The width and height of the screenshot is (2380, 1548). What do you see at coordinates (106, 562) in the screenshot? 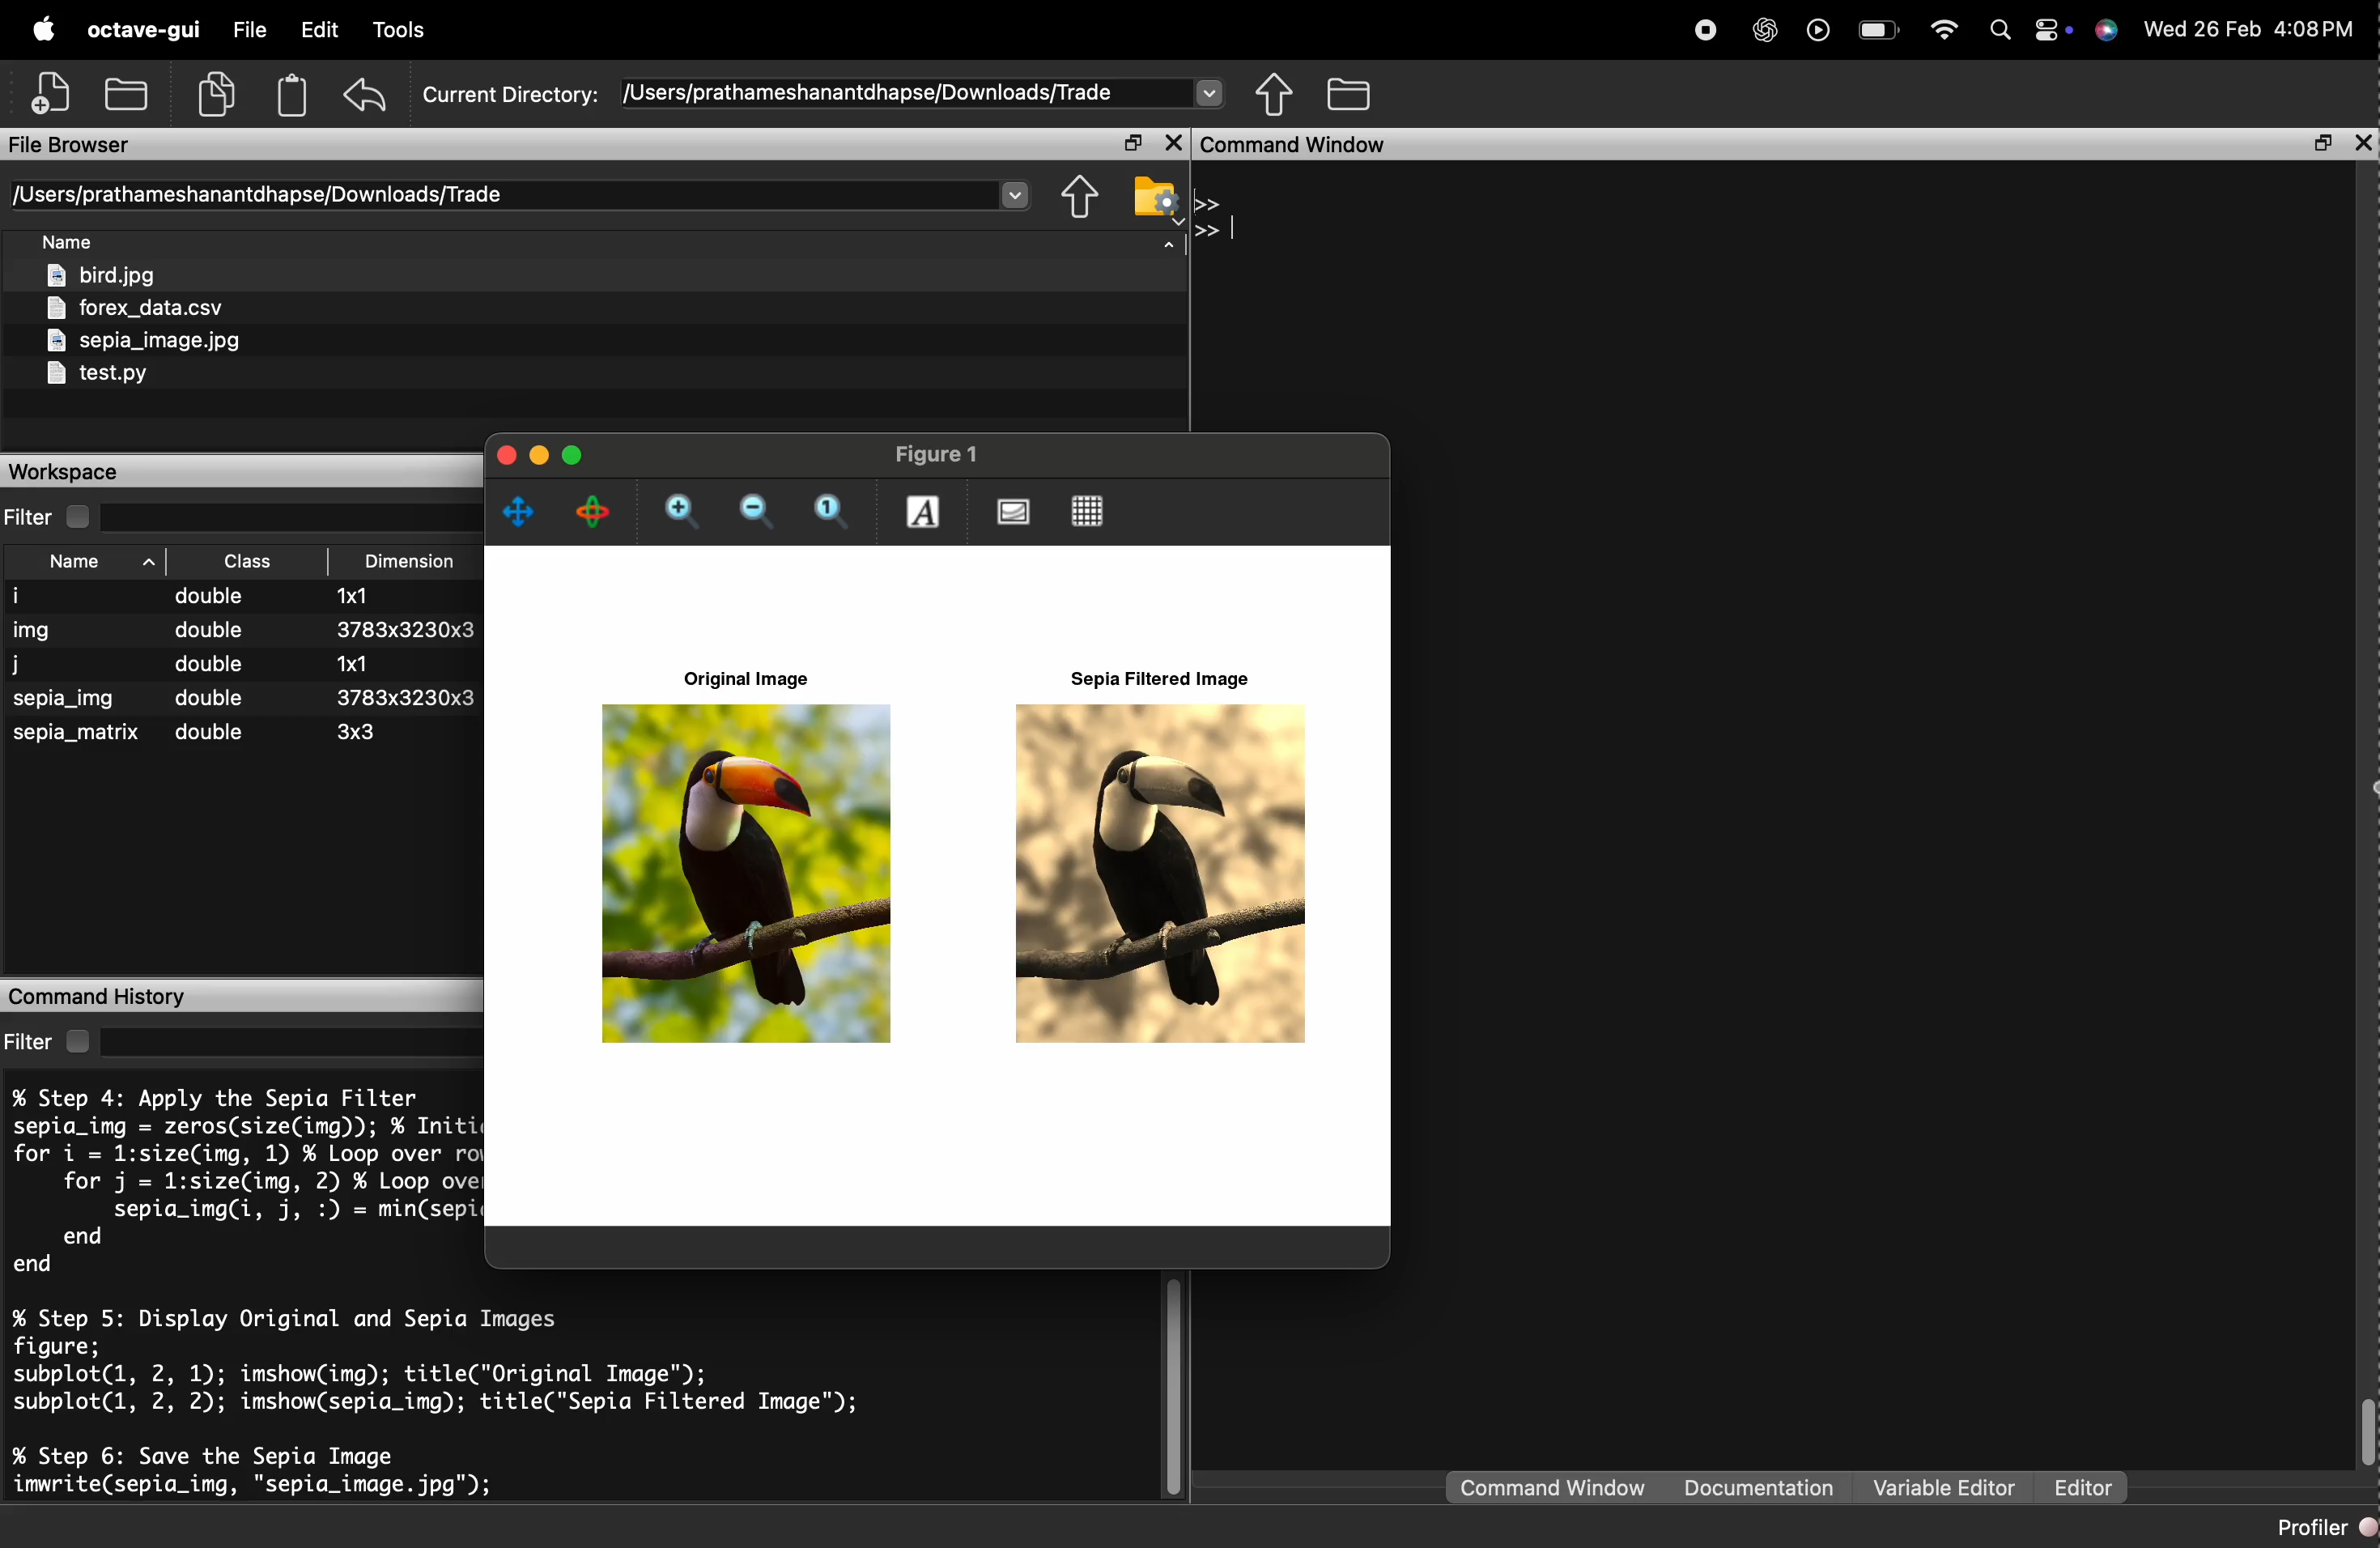
I see `Name ^` at bounding box center [106, 562].